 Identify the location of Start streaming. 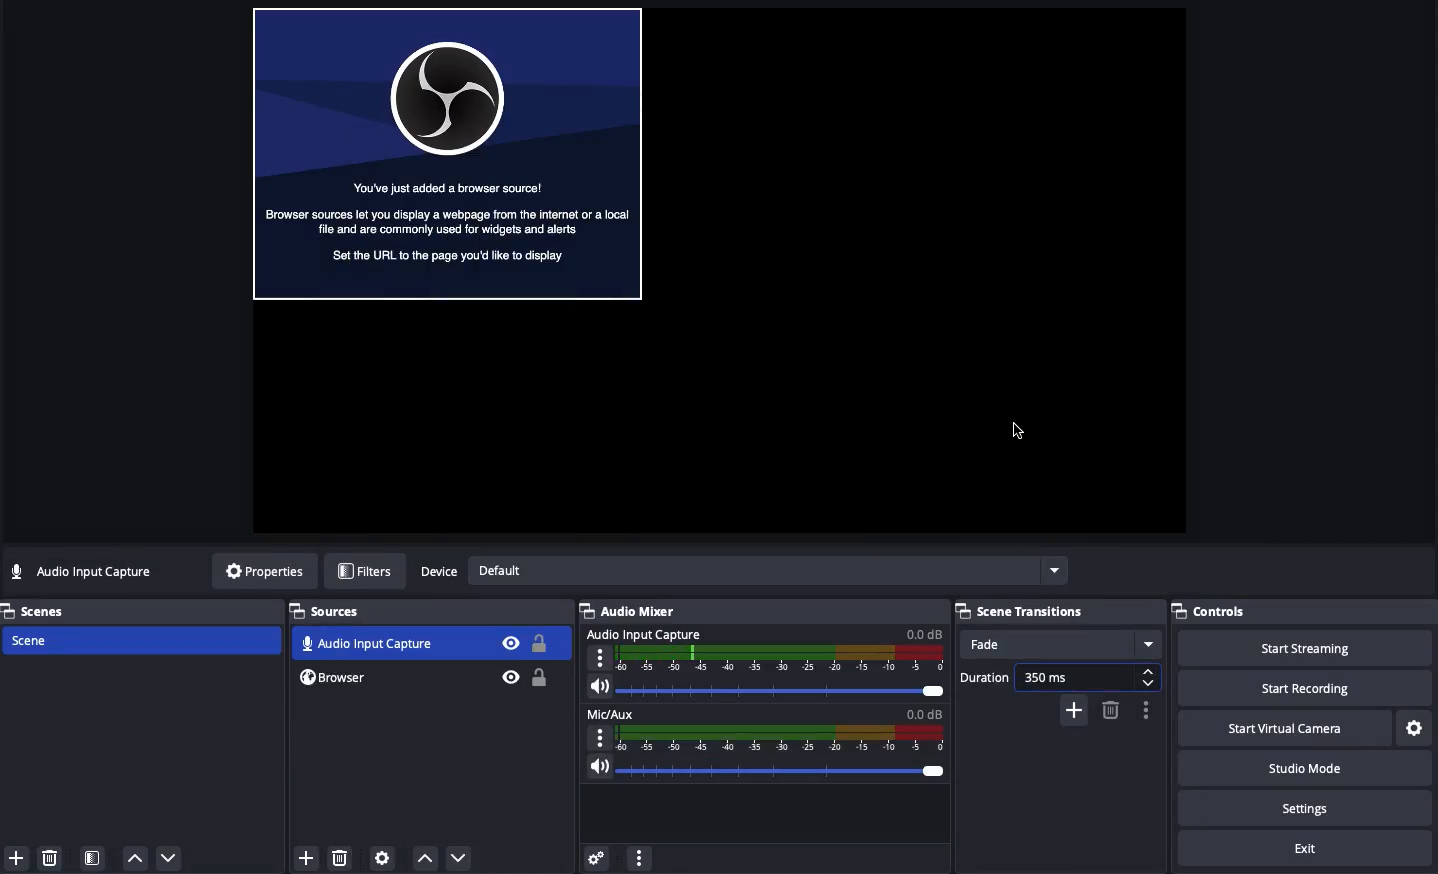
(1303, 649).